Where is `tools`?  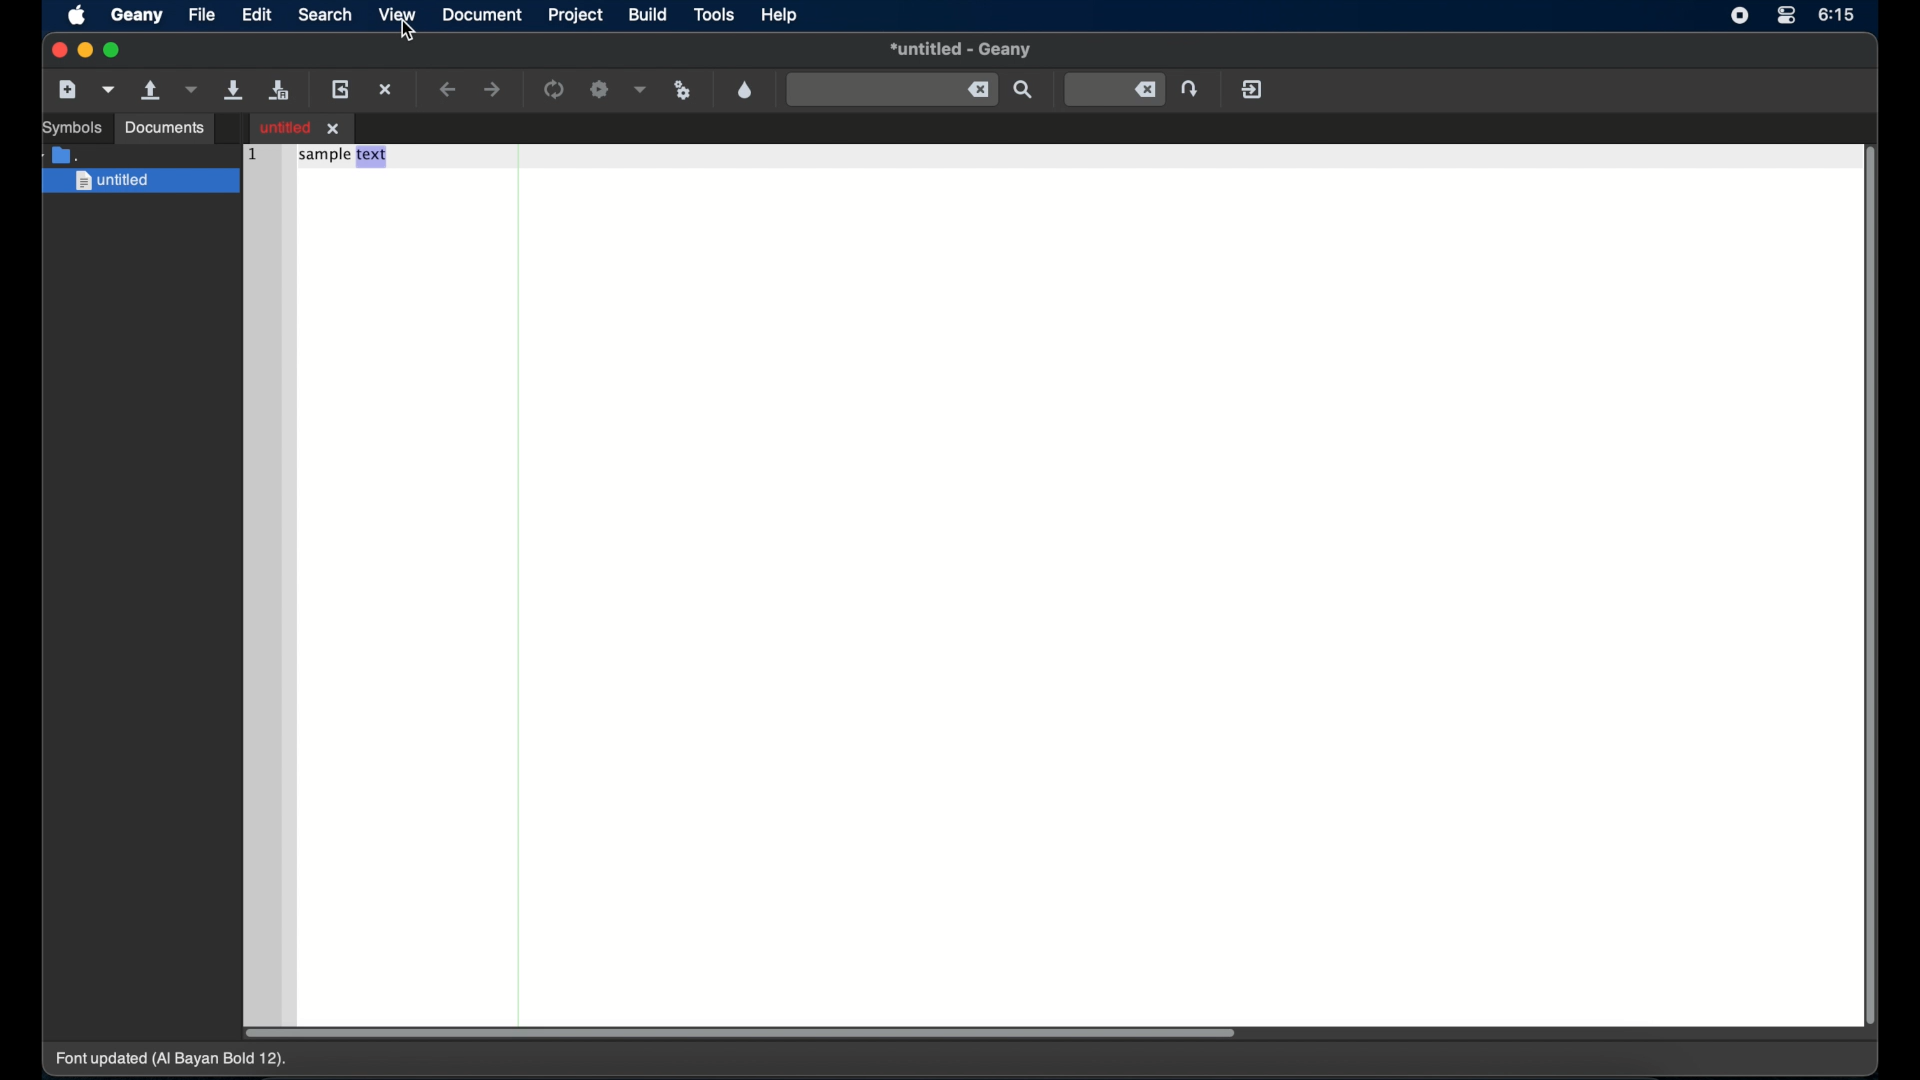
tools is located at coordinates (716, 16).